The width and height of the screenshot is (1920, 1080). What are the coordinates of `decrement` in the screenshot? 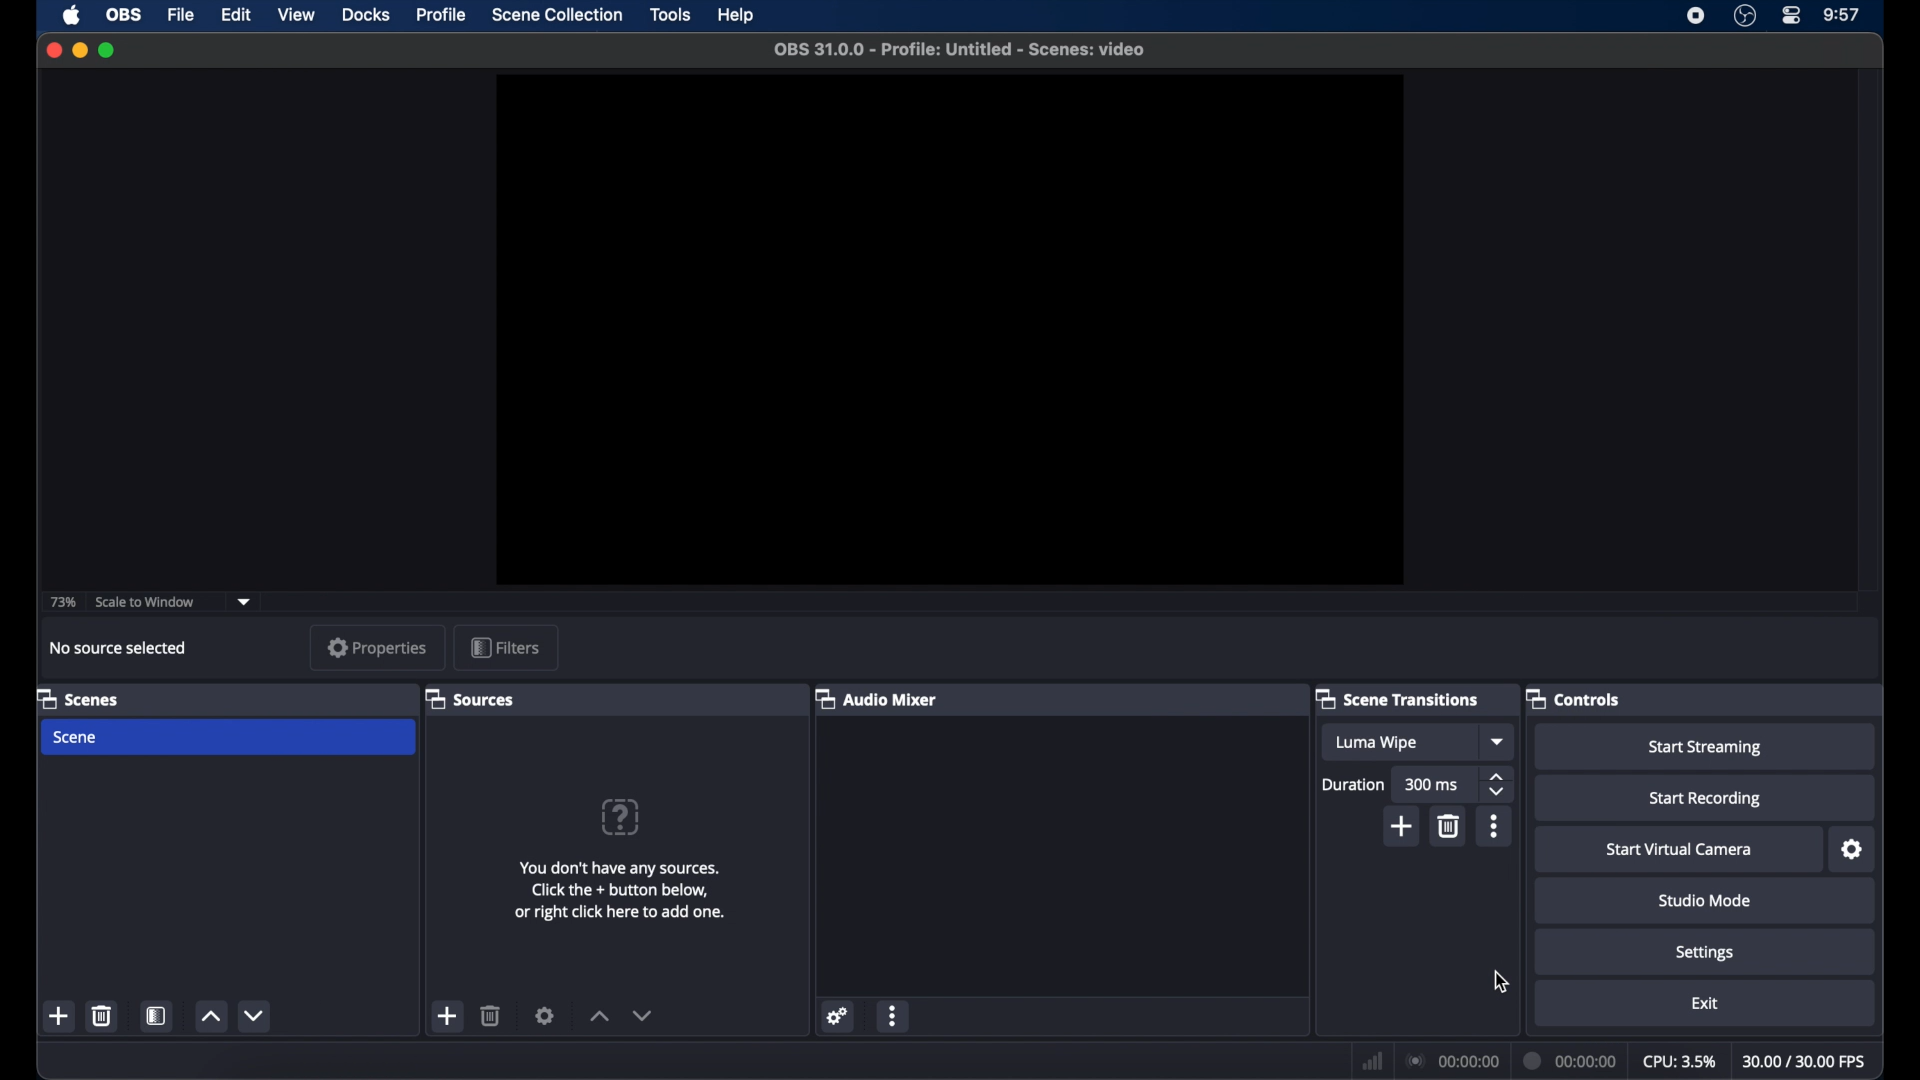 It's located at (642, 1015).